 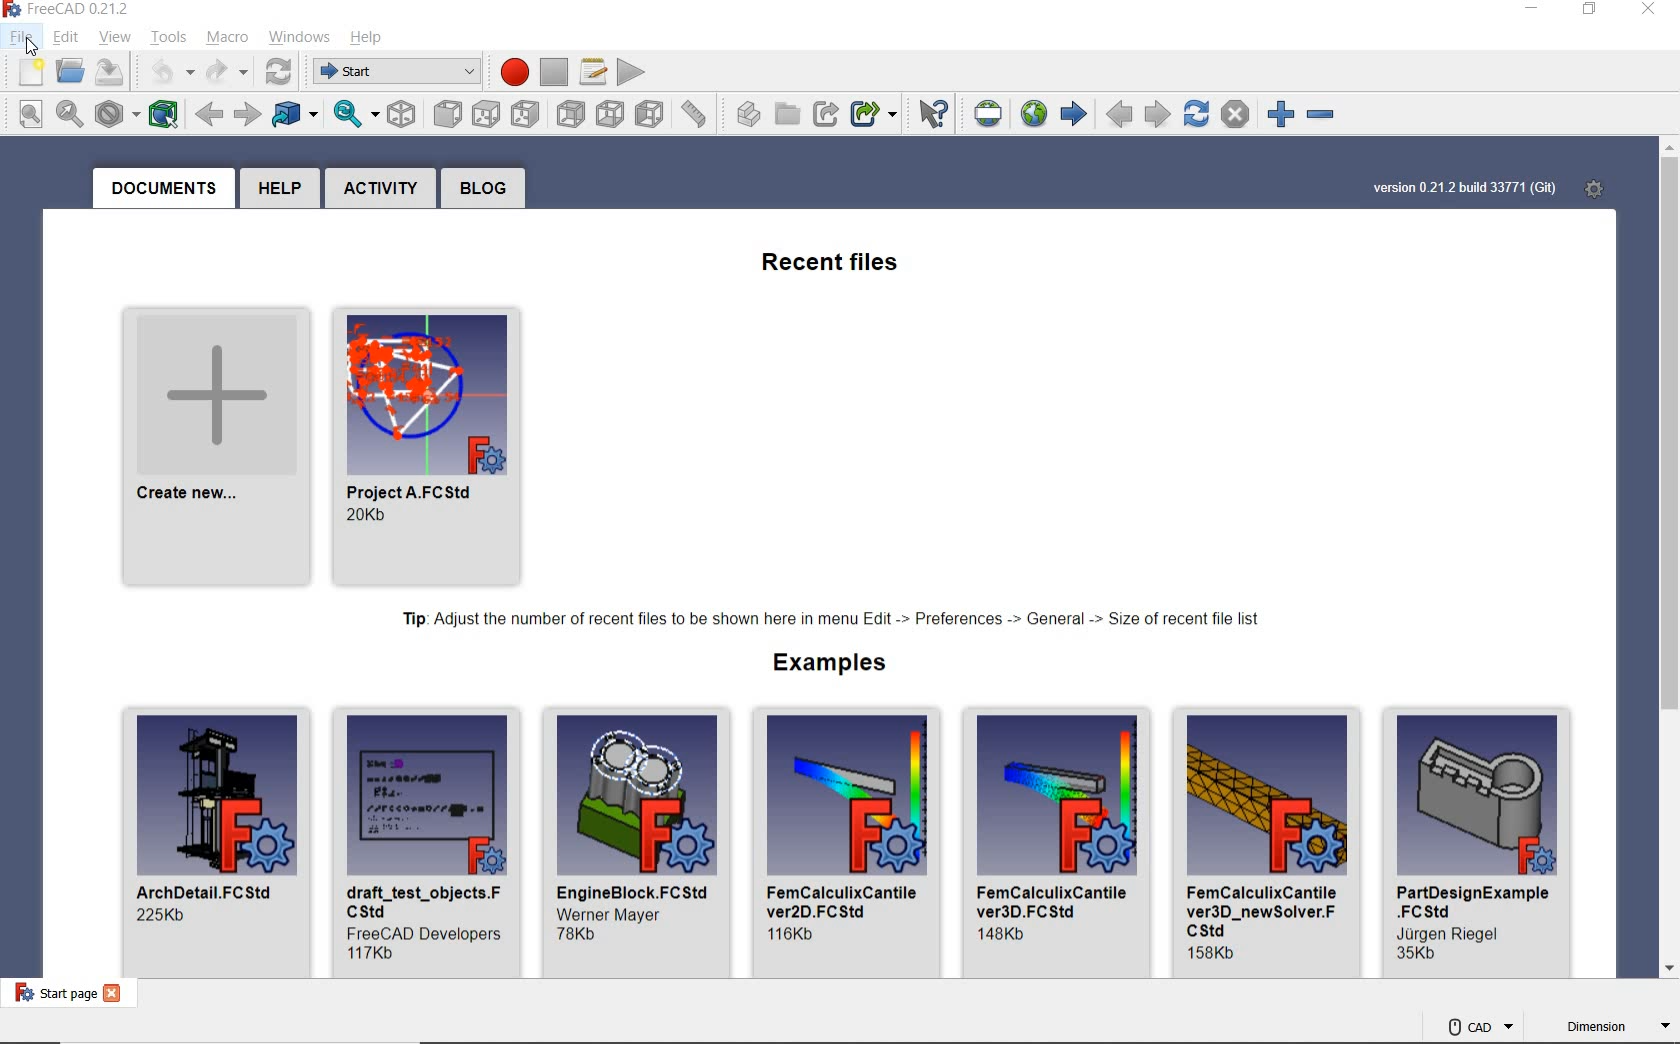 I want to click on SYSTEM NAME, so click(x=82, y=10).